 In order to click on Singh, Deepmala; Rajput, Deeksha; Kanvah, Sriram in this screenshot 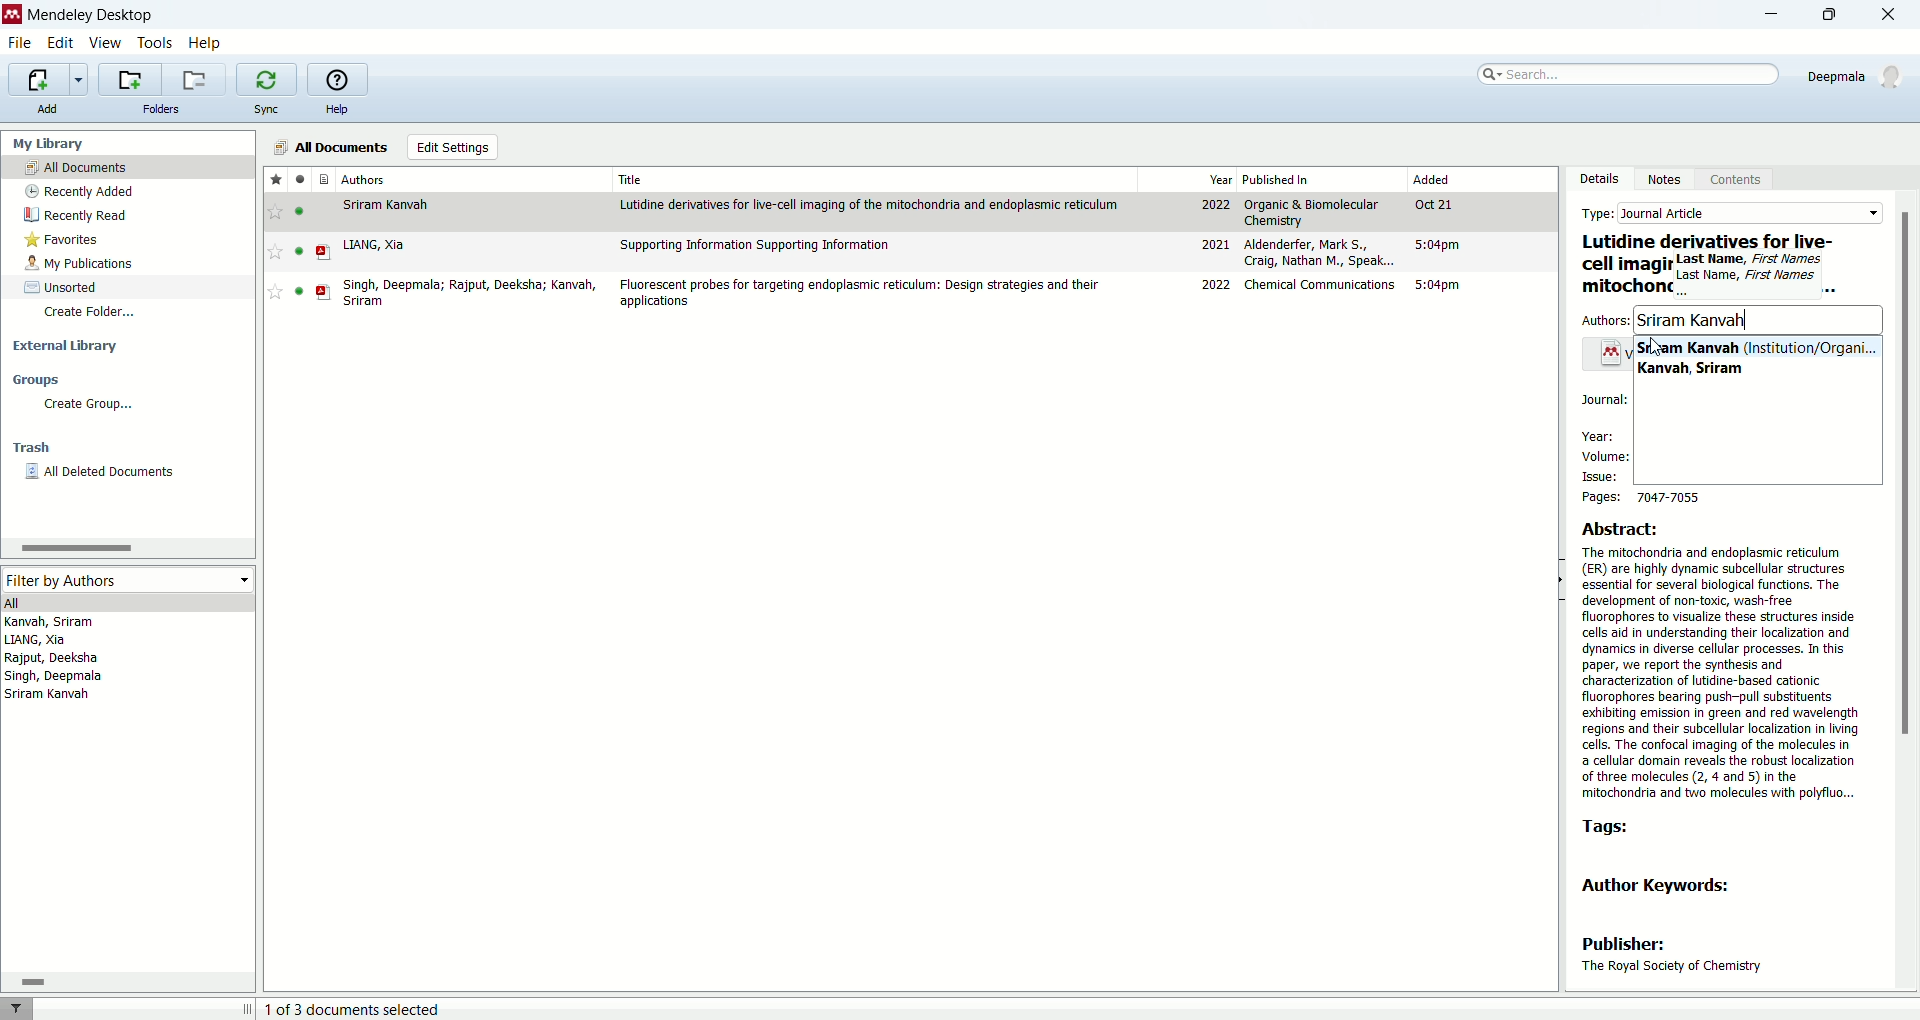, I will do `click(475, 292)`.